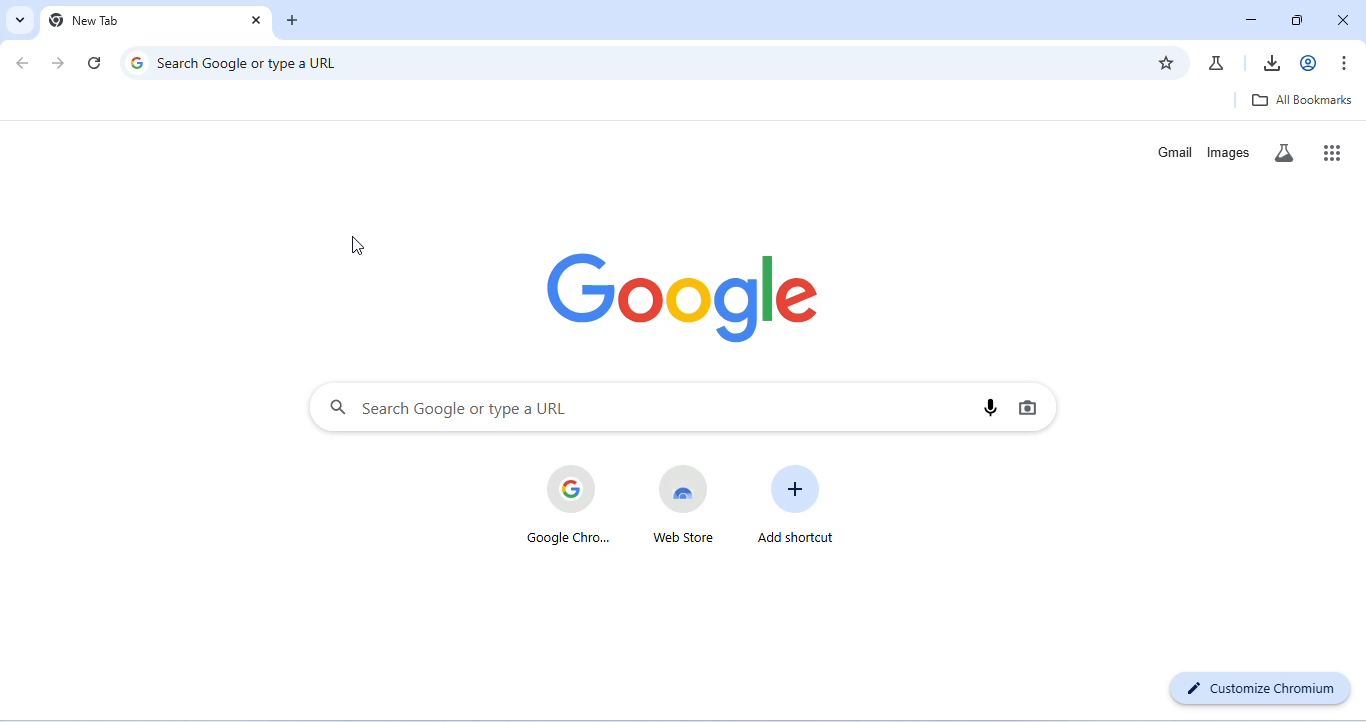  I want to click on add shortcut, so click(798, 505).